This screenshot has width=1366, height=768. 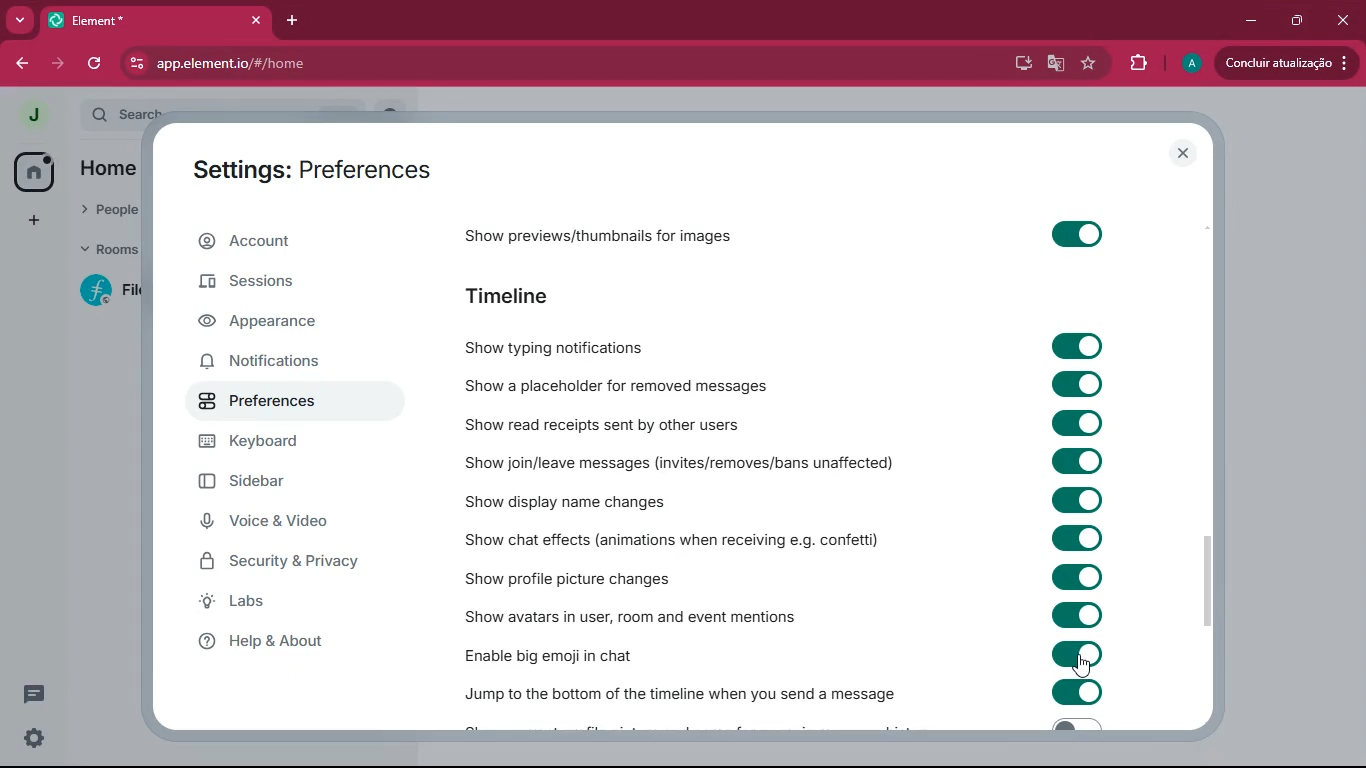 I want to click on toggle on , so click(x=1073, y=461).